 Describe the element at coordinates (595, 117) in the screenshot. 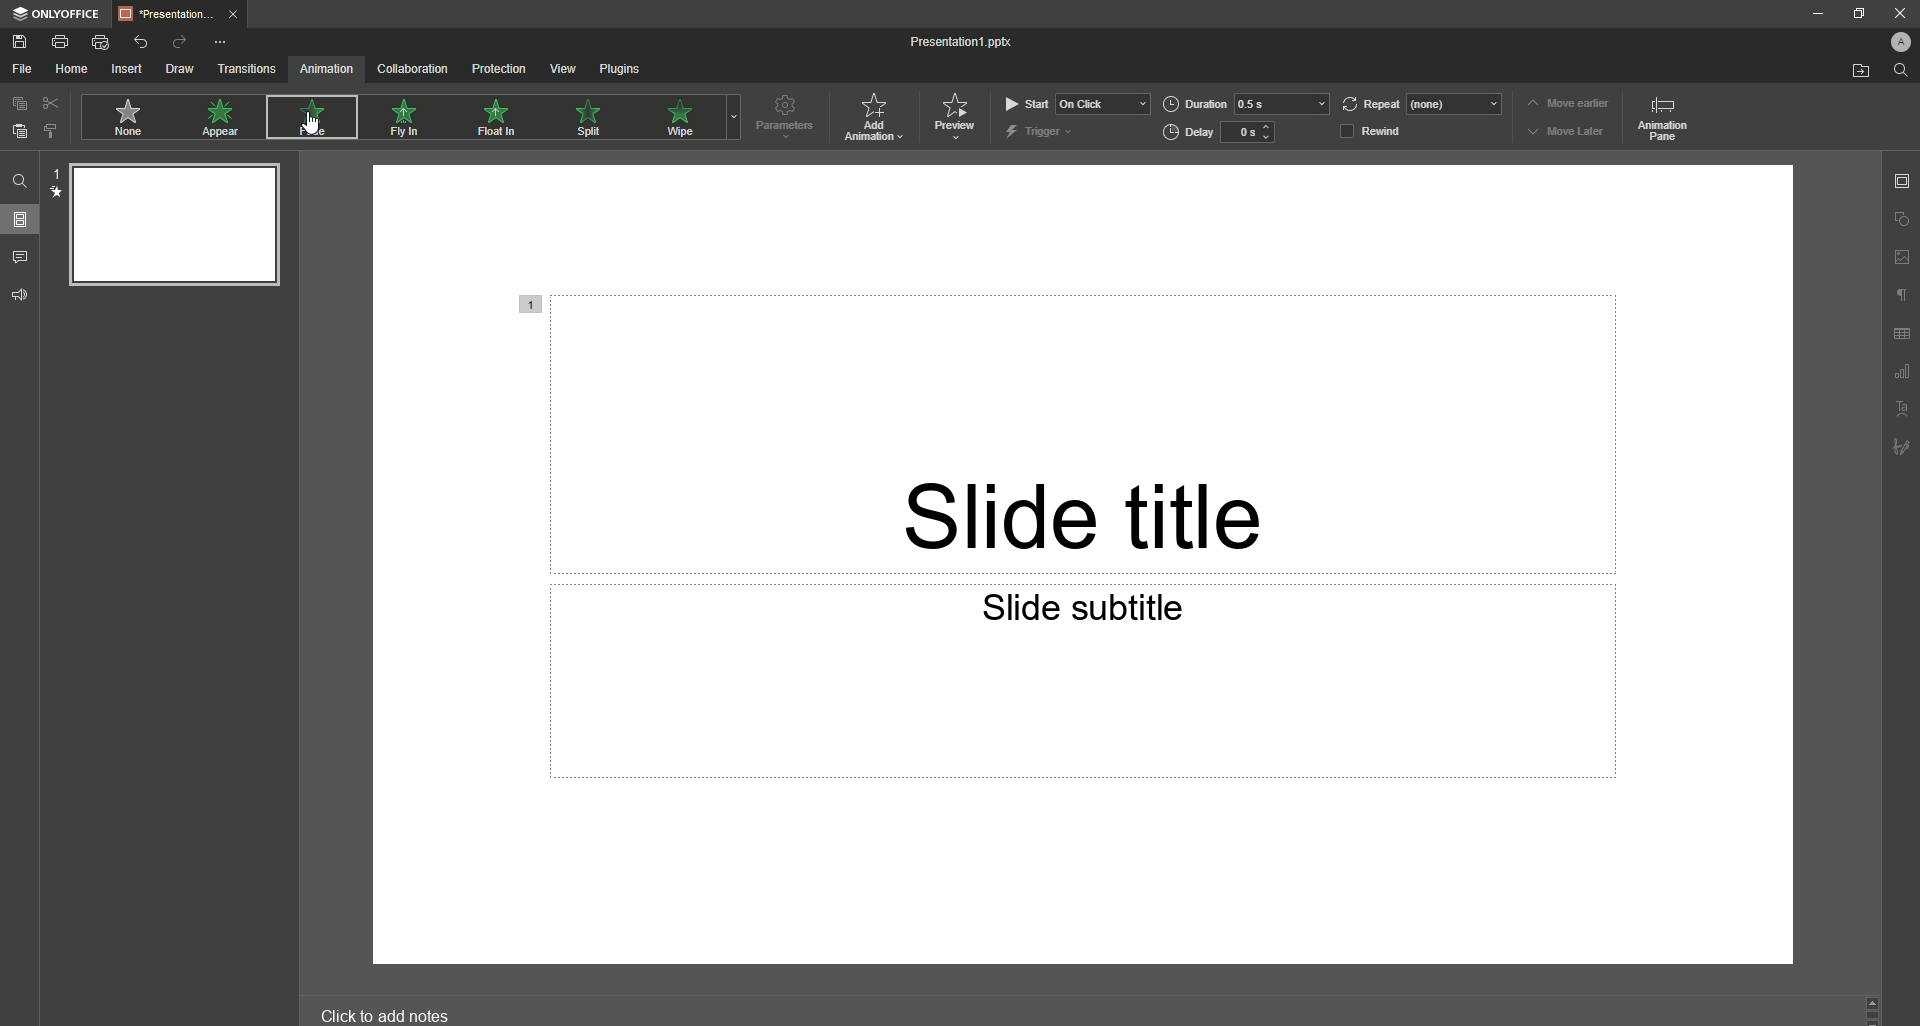

I see `Split` at that location.